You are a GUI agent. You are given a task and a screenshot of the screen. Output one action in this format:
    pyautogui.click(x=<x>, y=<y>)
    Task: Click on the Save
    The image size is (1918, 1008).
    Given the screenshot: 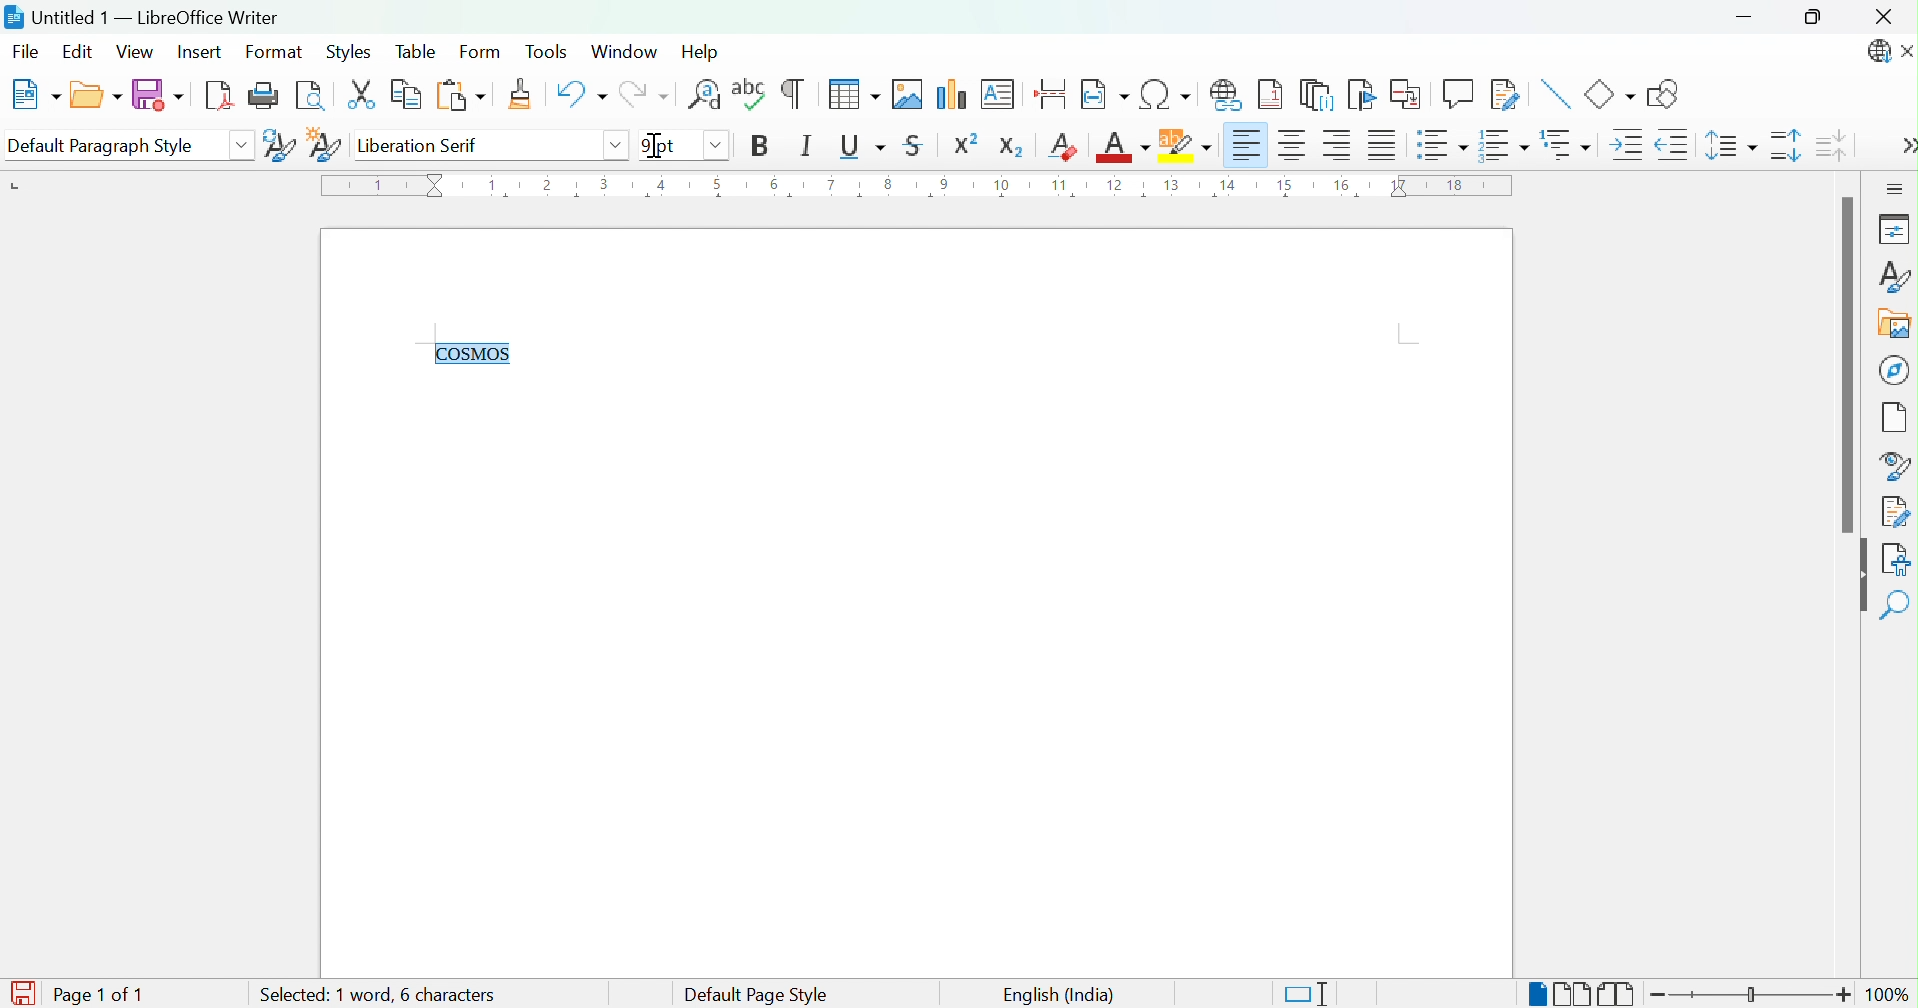 What is the action you would take?
    pyautogui.click(x=26, y=984)
    